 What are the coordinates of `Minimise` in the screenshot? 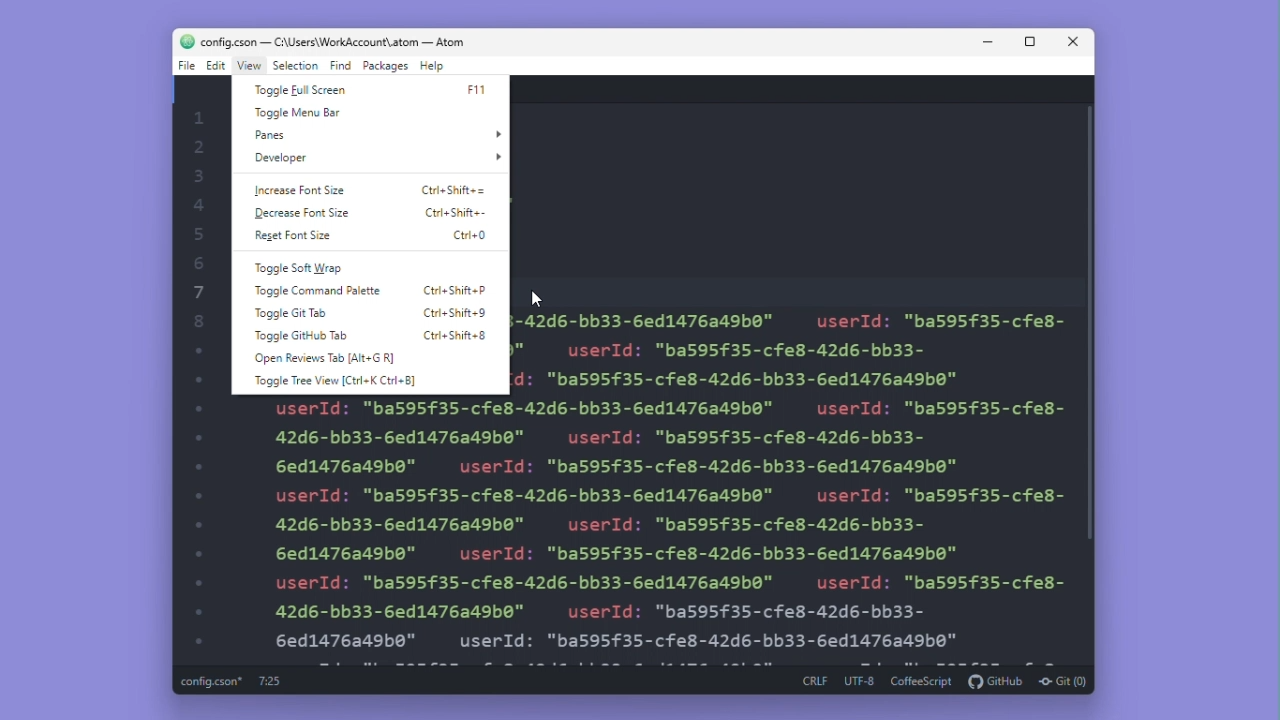 It's located at (990, 41).